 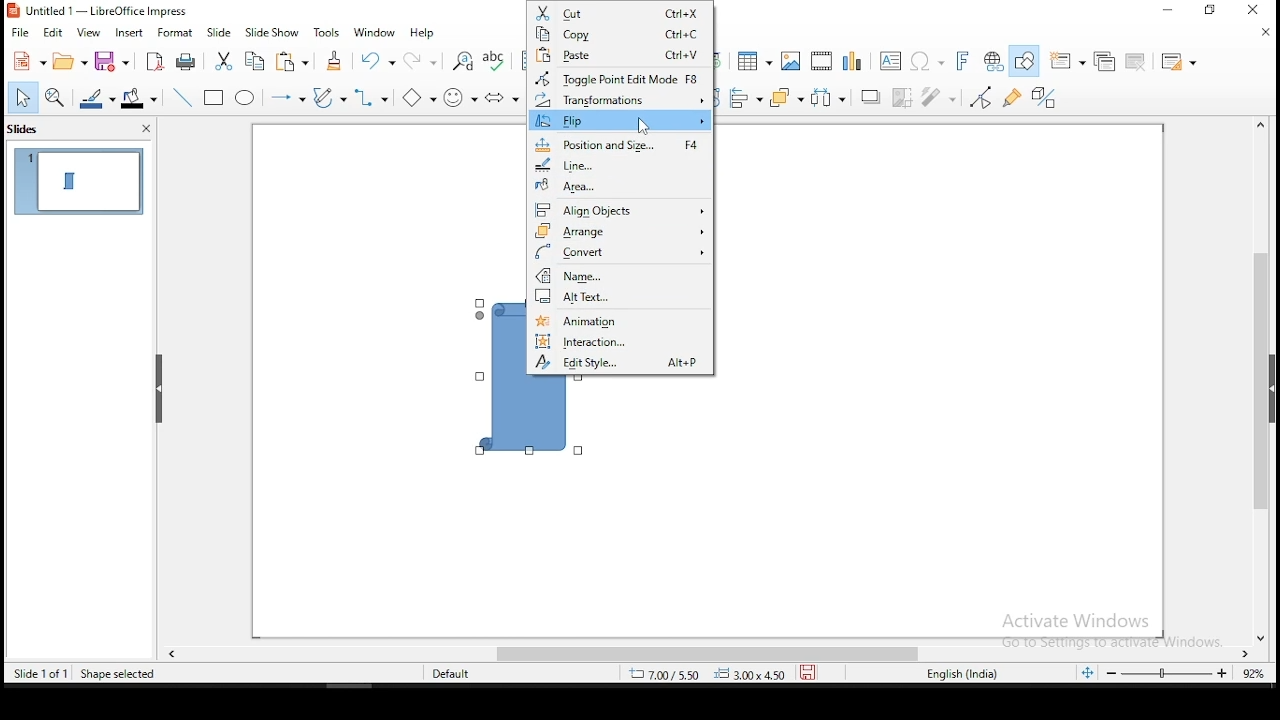 I want to click on transformations, so click(x=618, y=99).